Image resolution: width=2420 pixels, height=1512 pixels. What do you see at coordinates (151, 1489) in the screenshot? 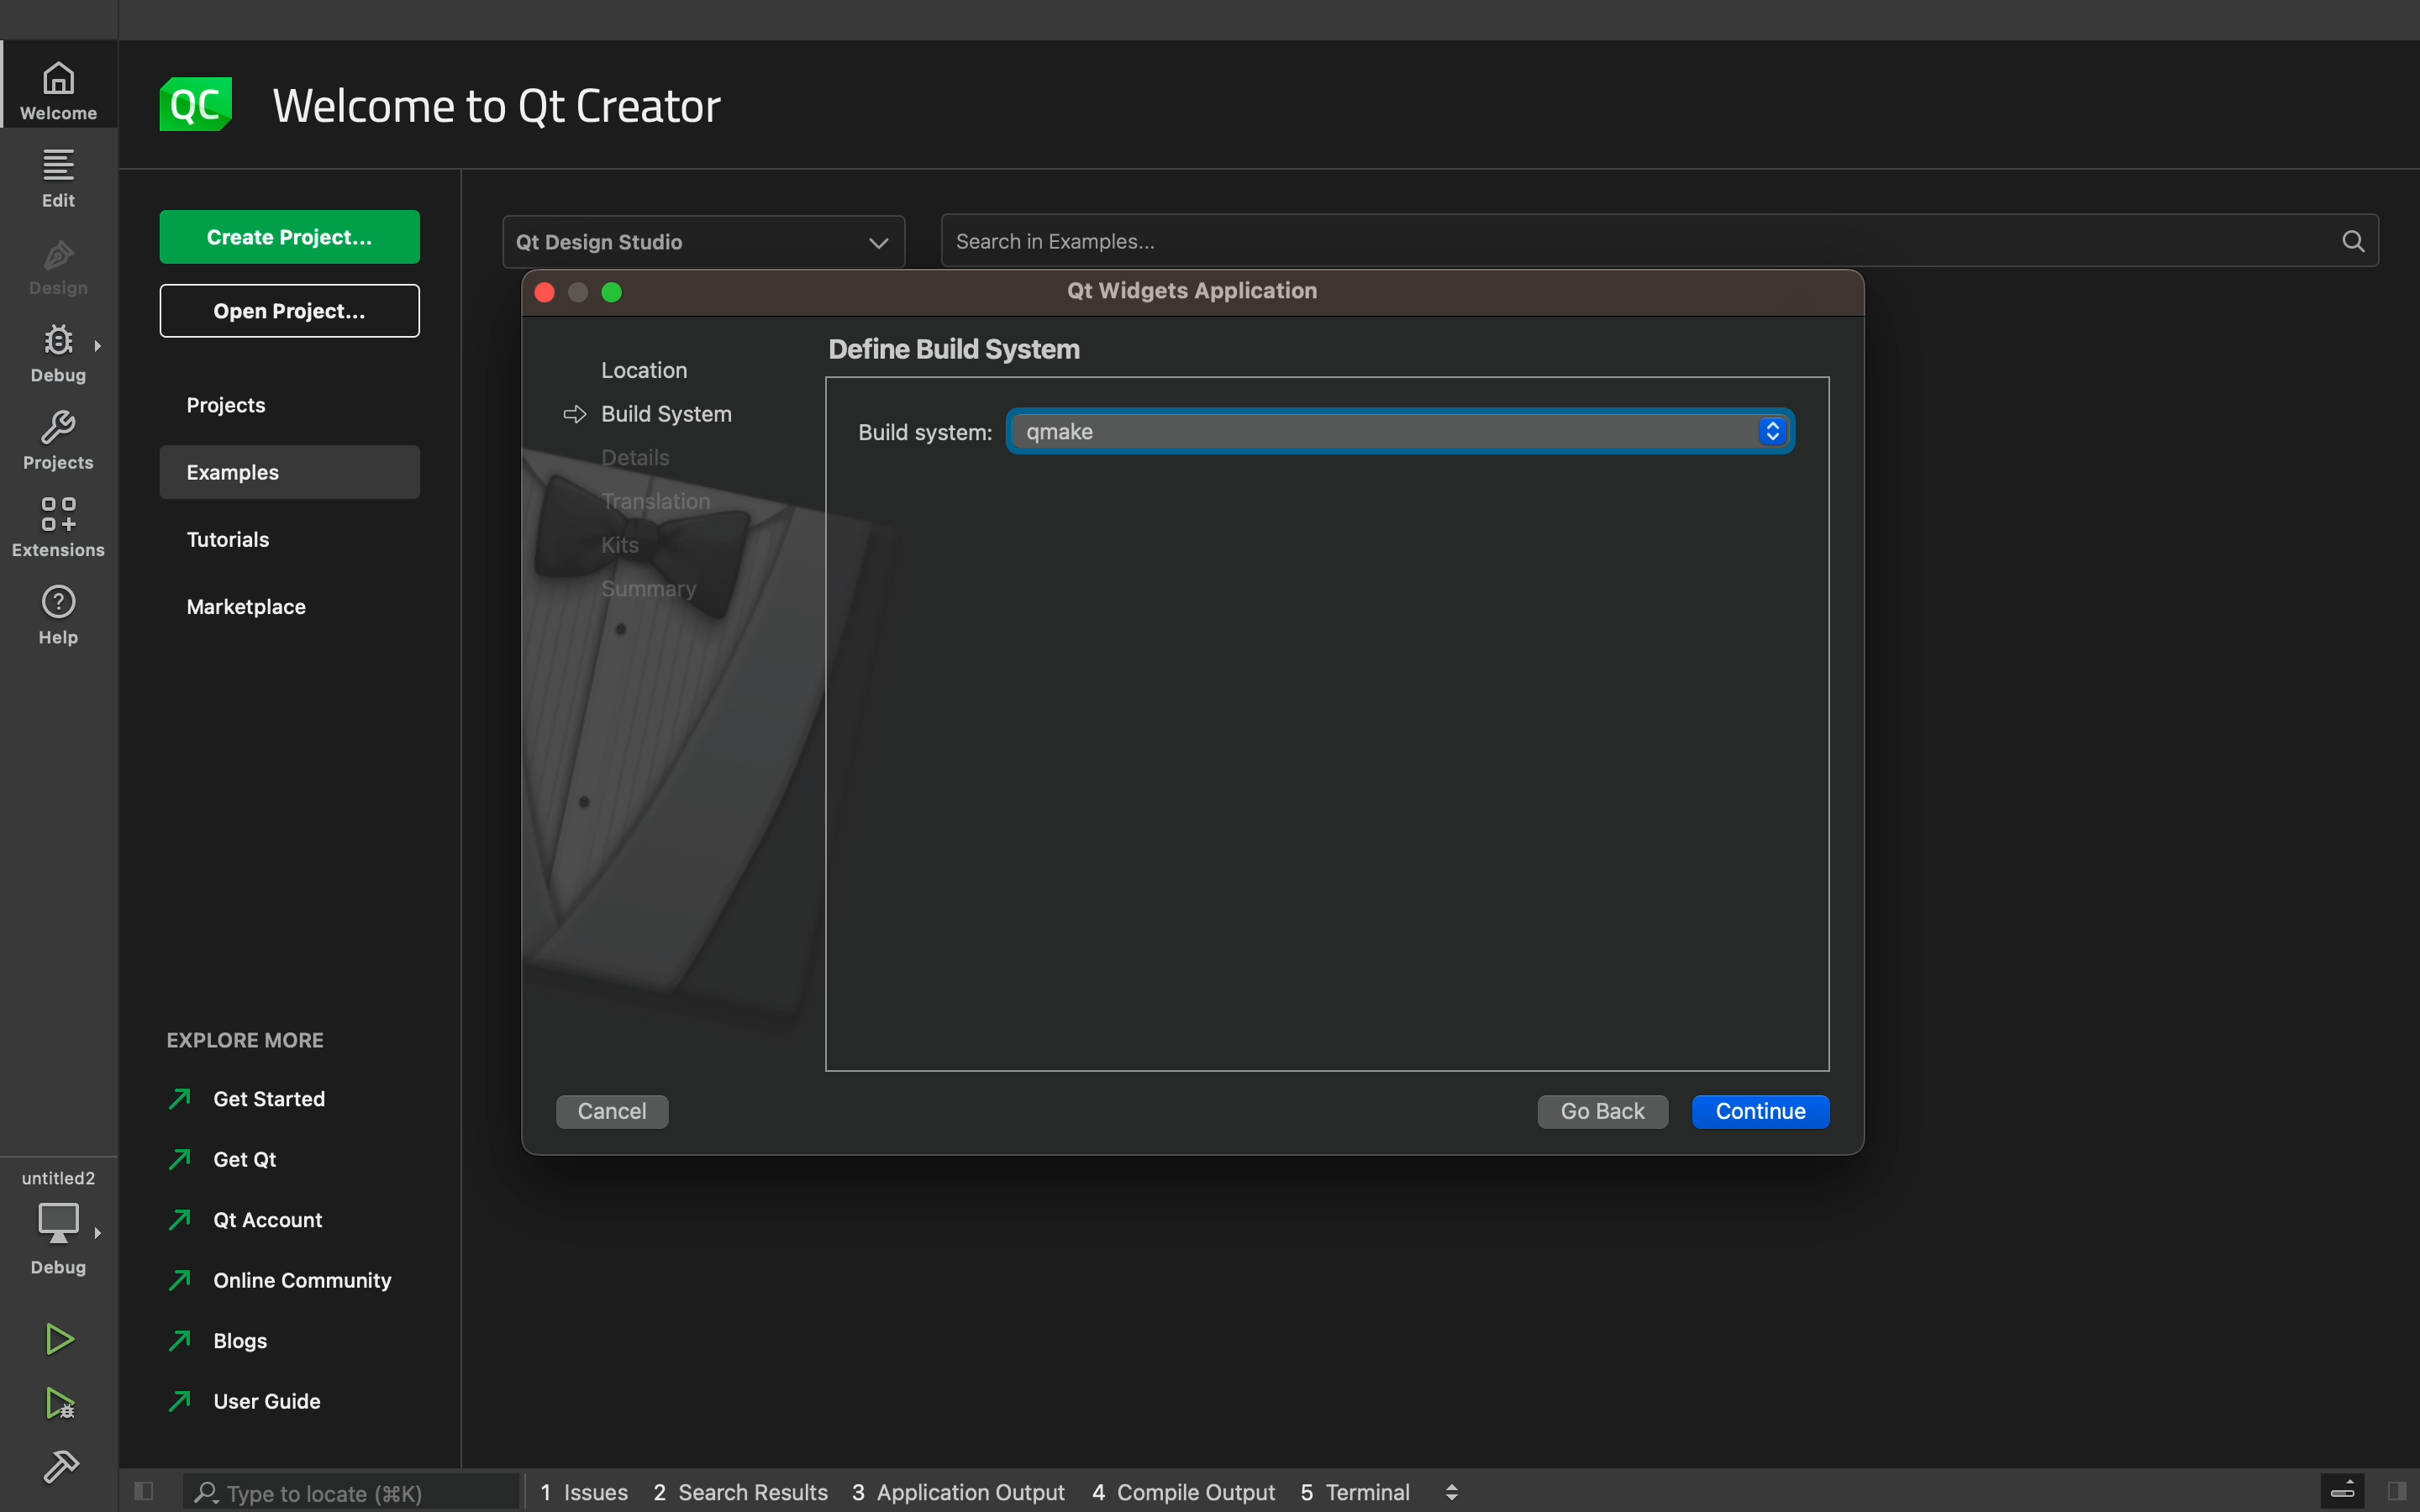
I see `` at bounding box center [151, 1489].